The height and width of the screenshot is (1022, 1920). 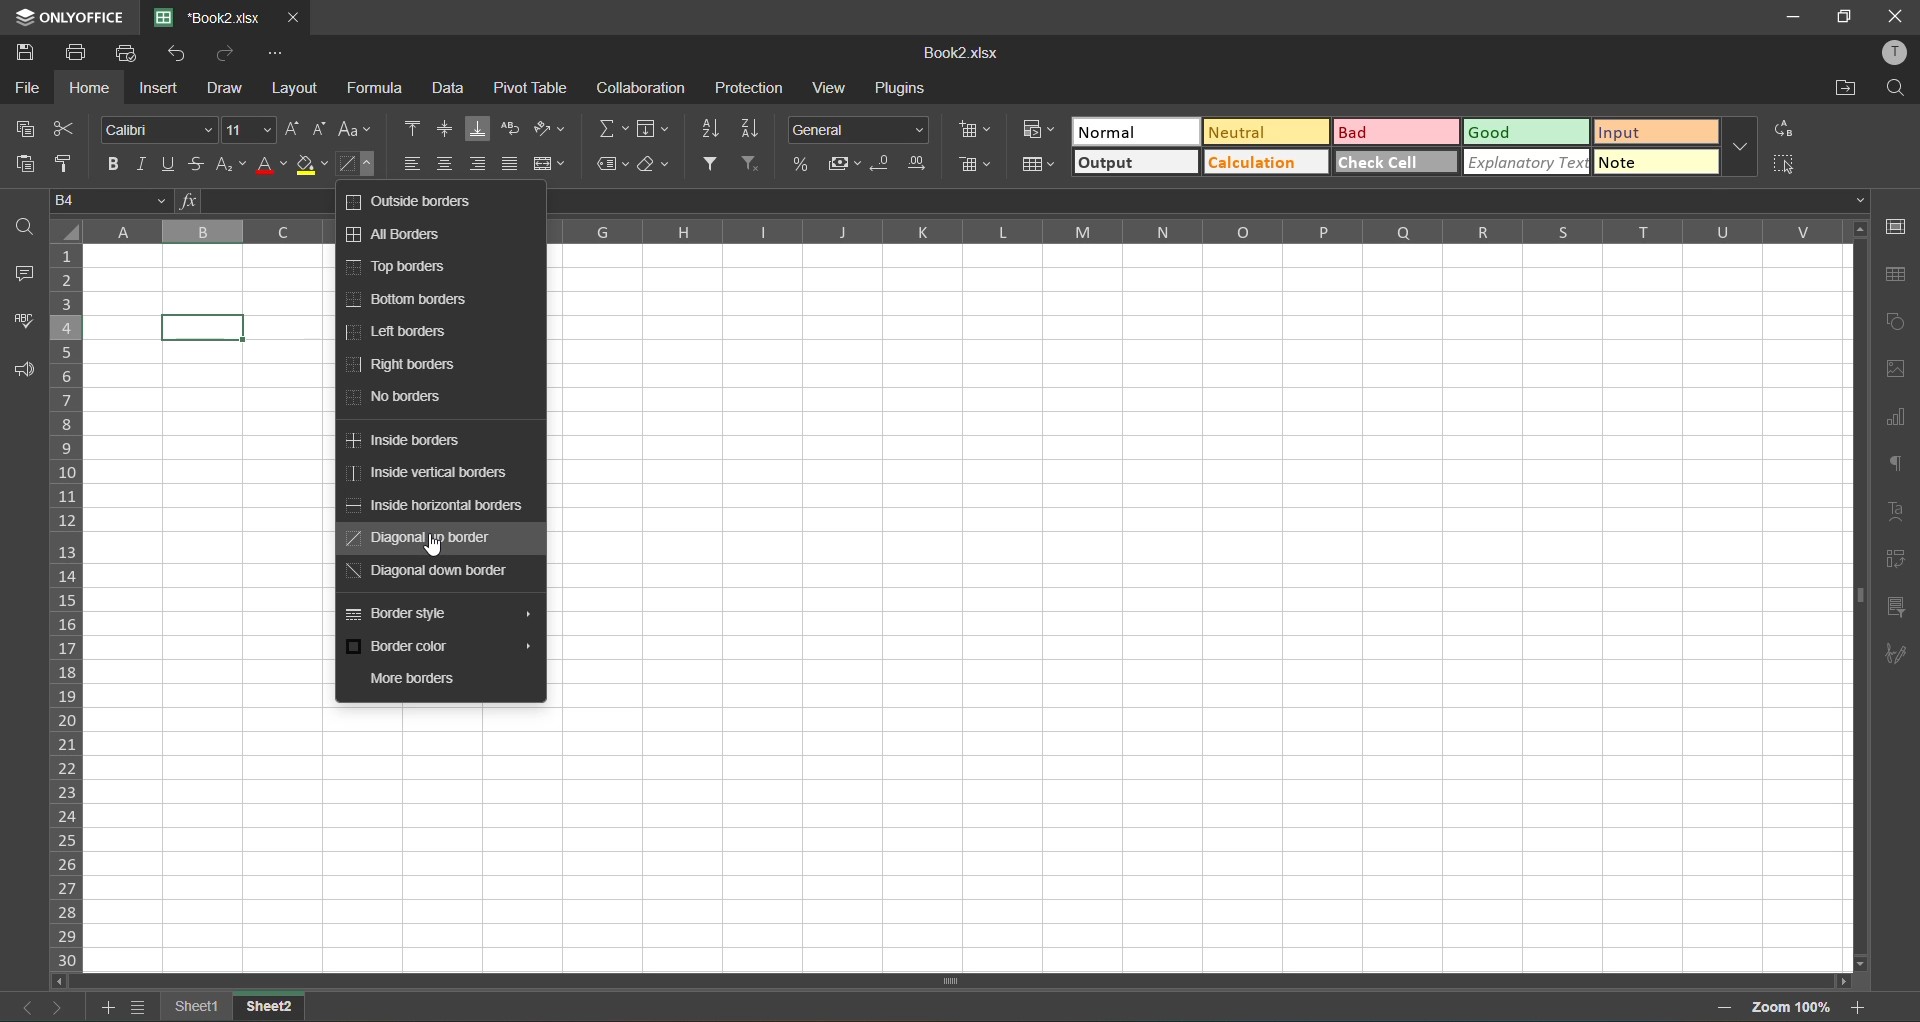 I want to click on undo, so click(x=182, y=55).